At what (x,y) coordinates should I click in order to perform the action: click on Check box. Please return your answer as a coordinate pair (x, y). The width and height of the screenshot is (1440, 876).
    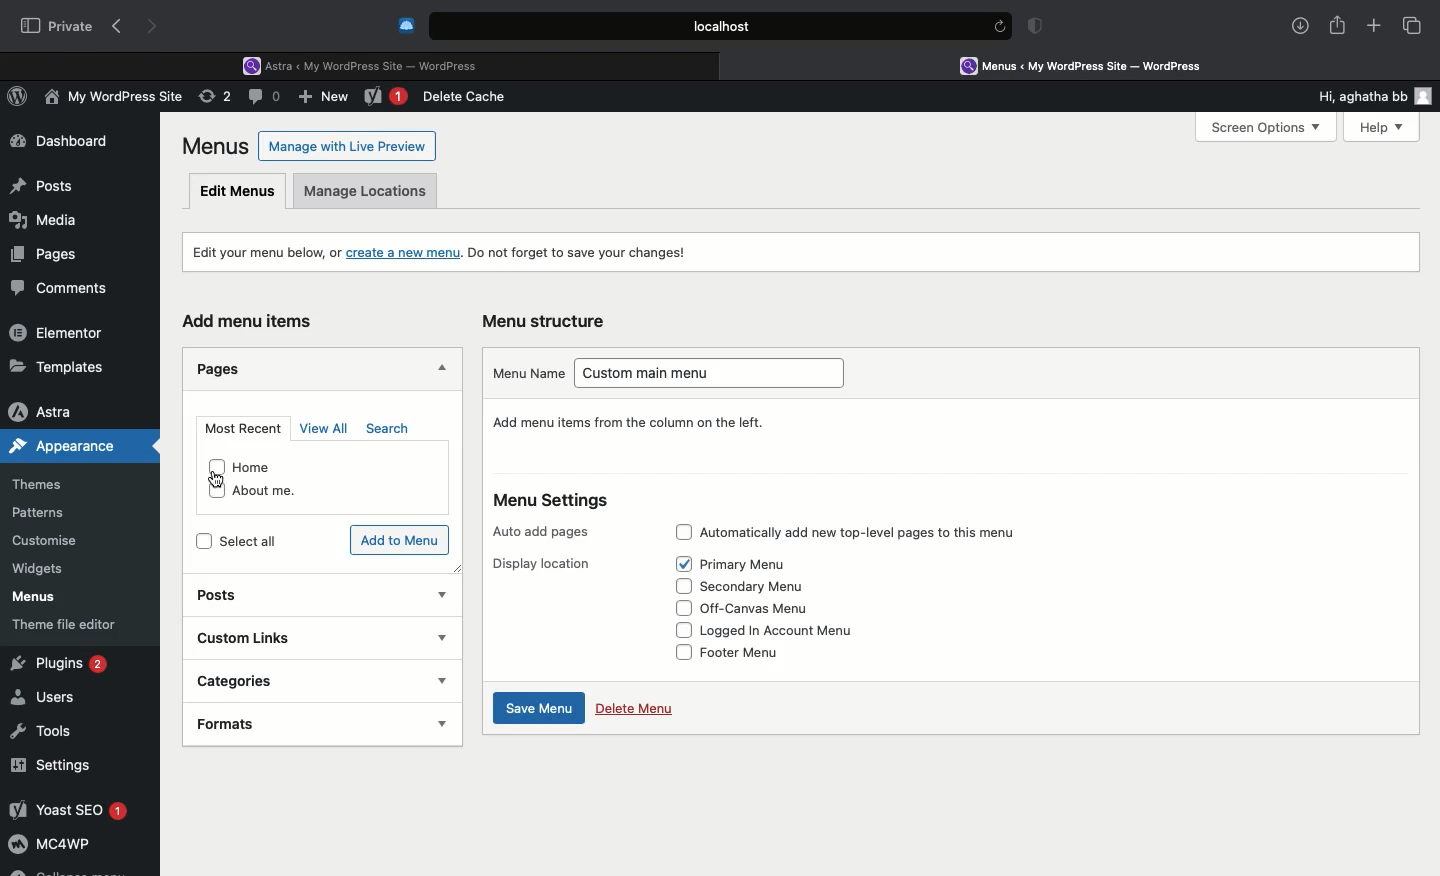
    Looking at the image, I should click on (679, 652).